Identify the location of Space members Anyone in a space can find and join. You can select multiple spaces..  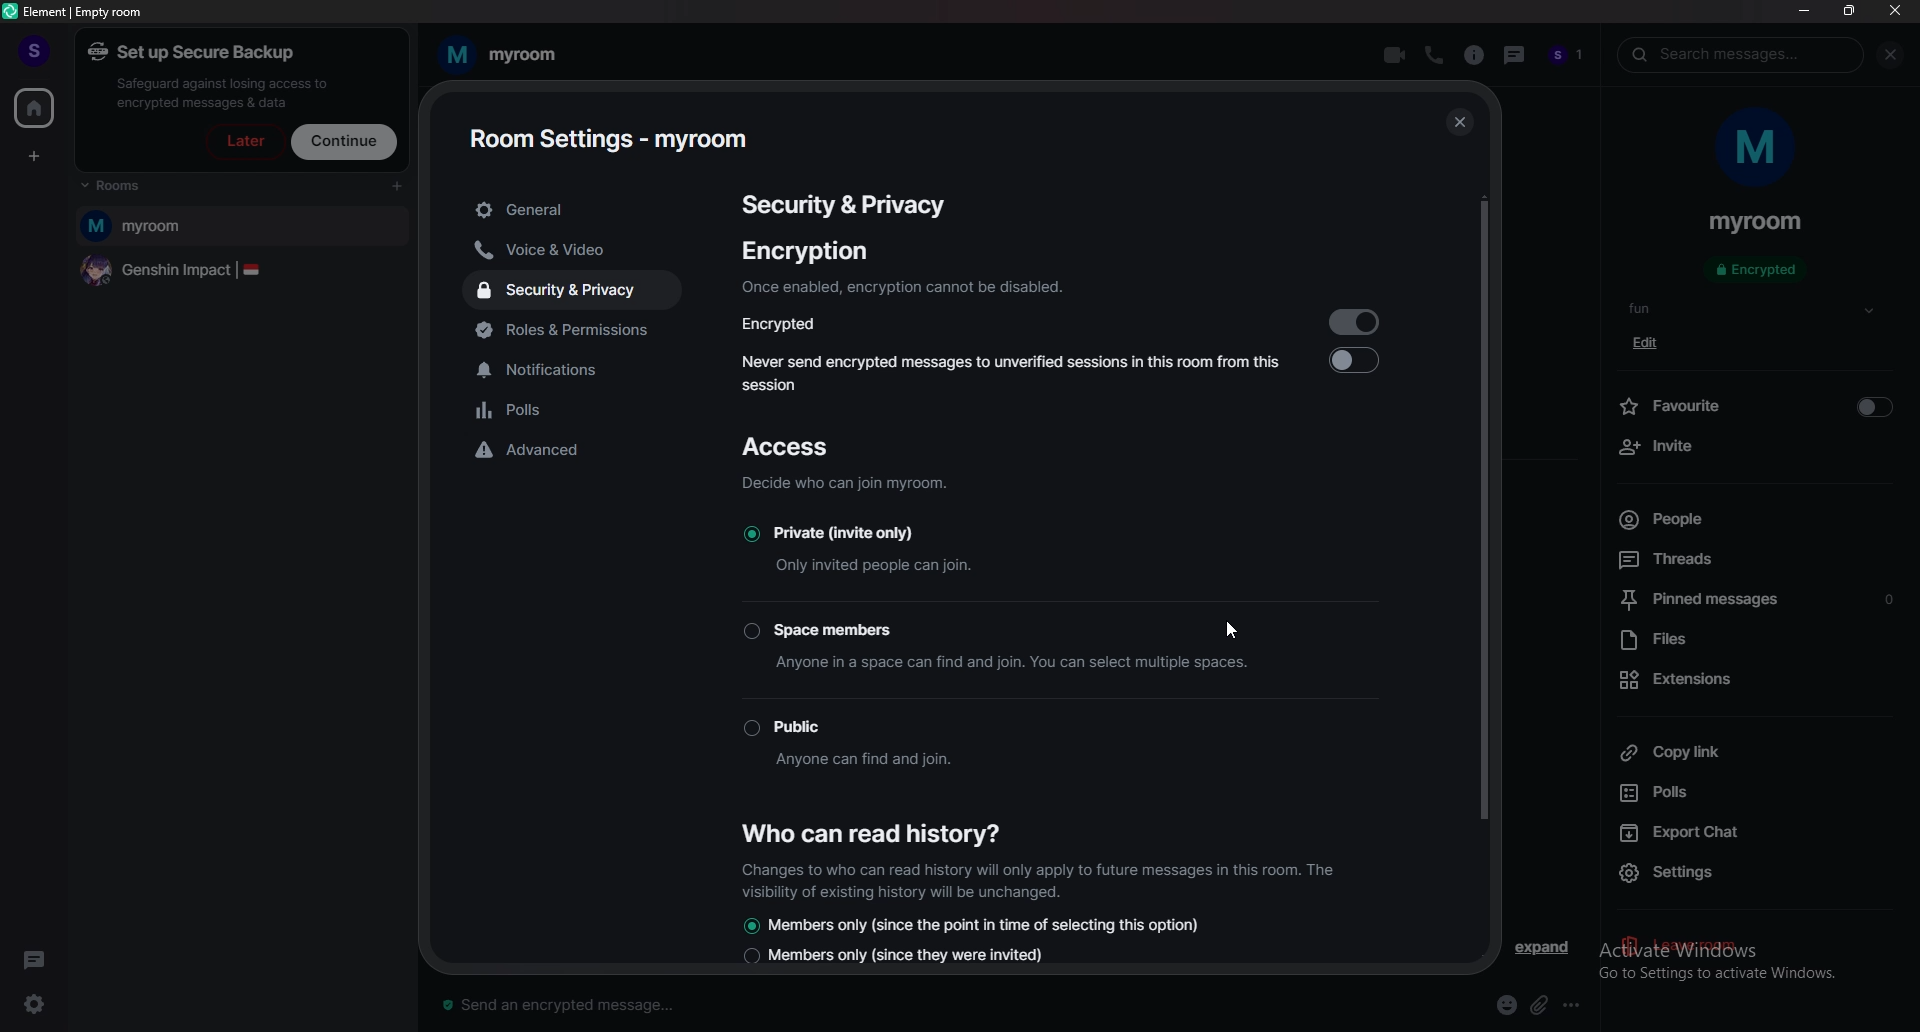
(966, 645).